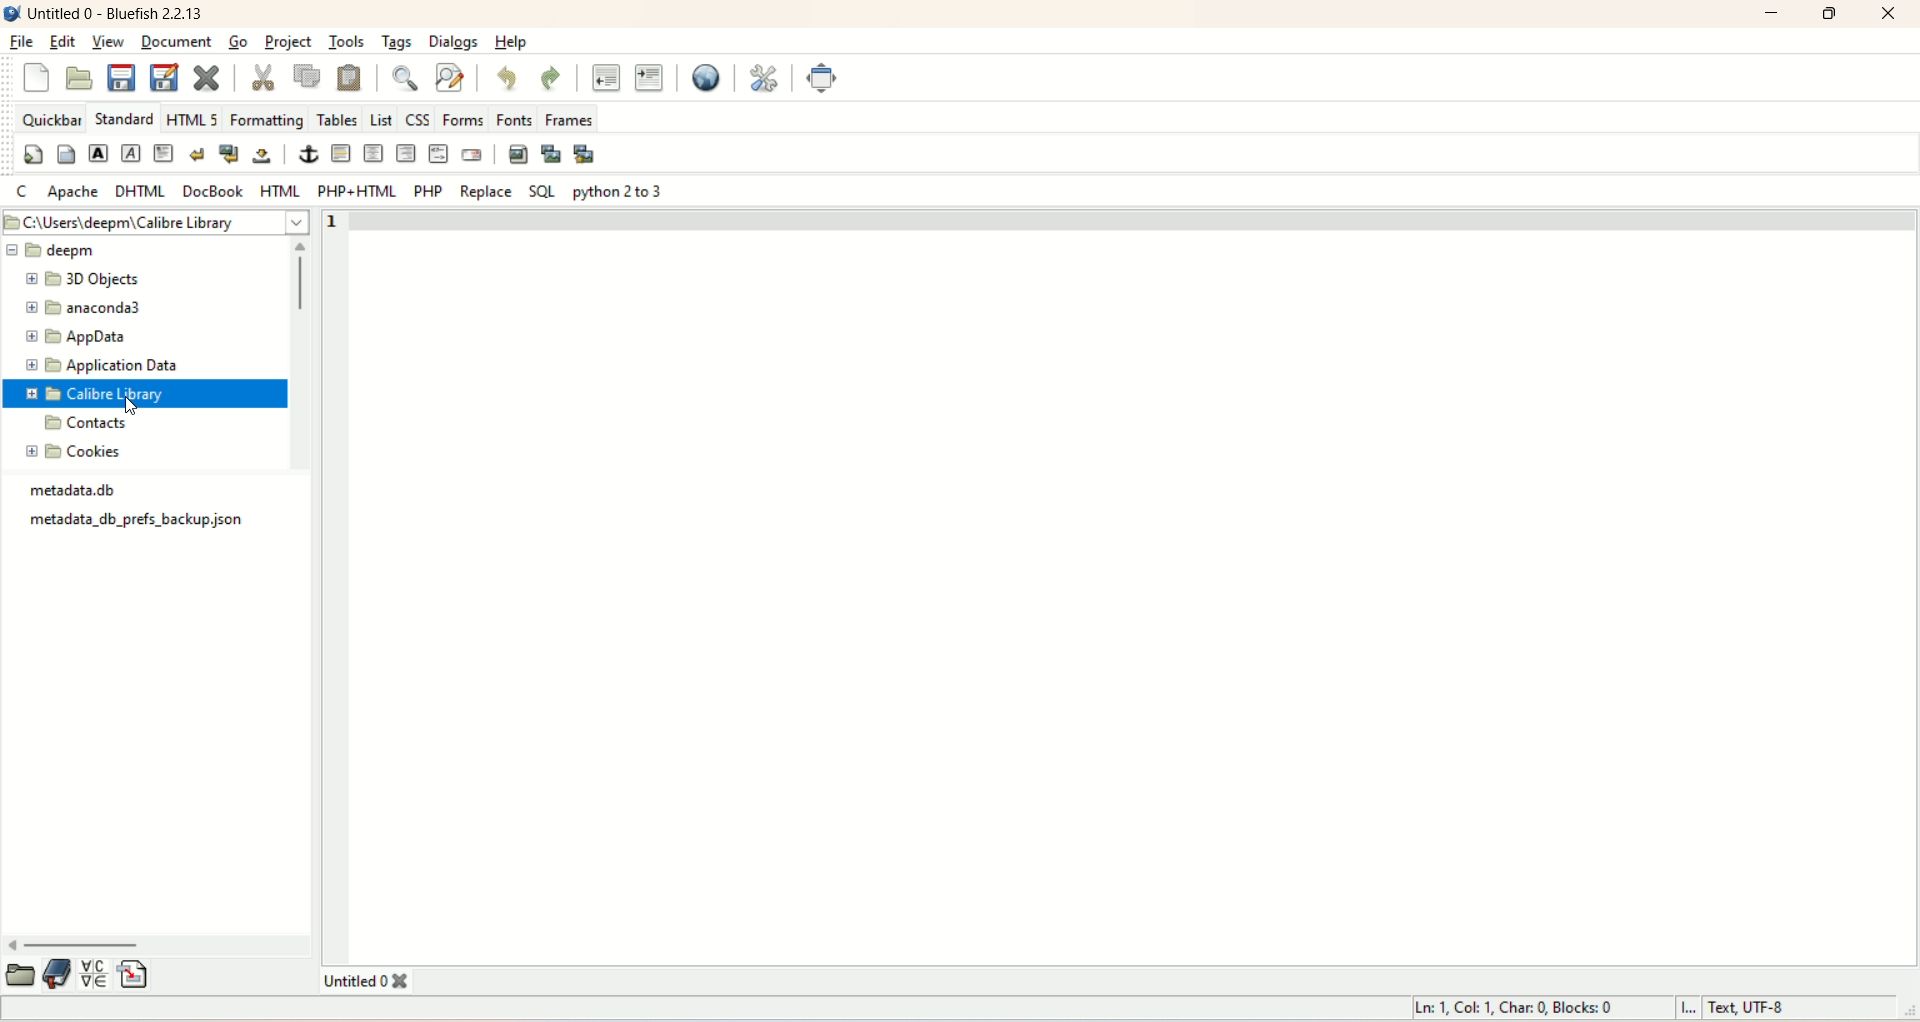 The width and height of the screenshot is (1920, 1022). I want to click on save current file, so click(121, 77).